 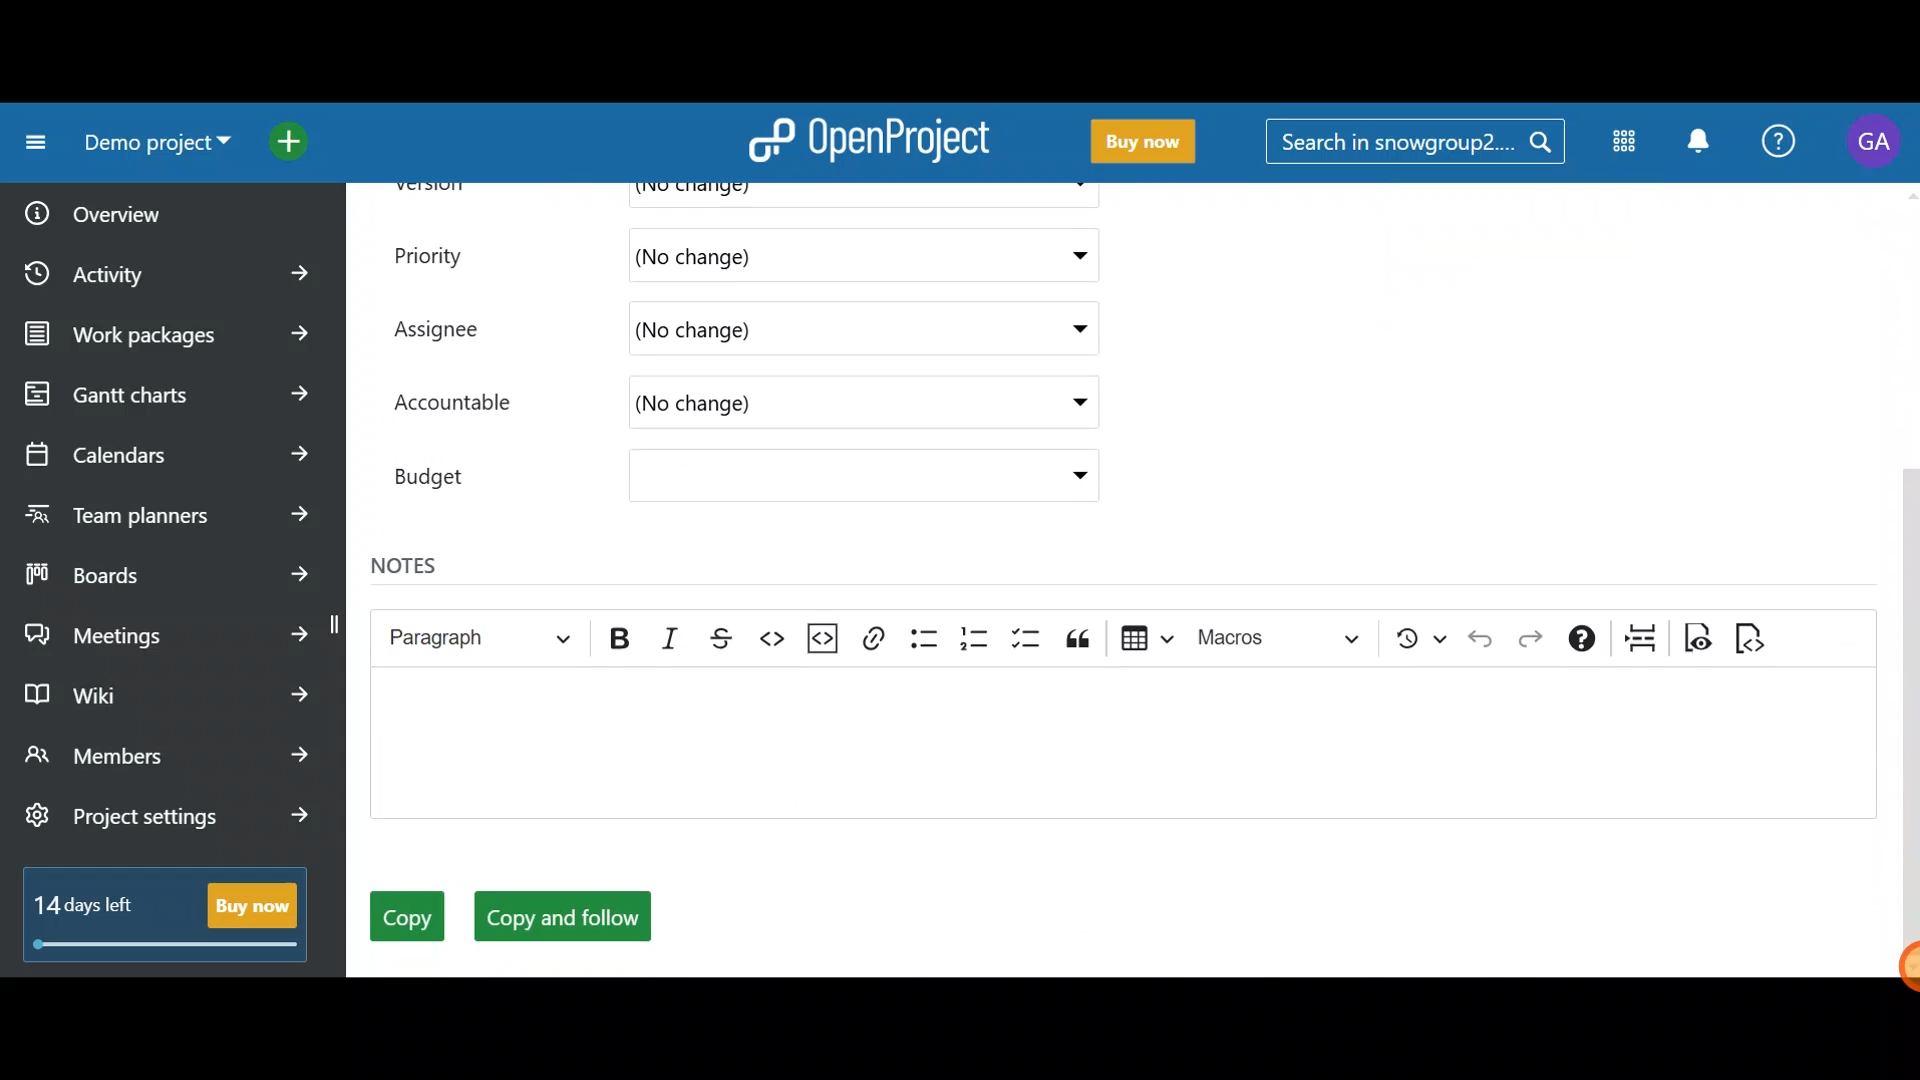 I want to click on Buy now, so click(x=1134, y=142).